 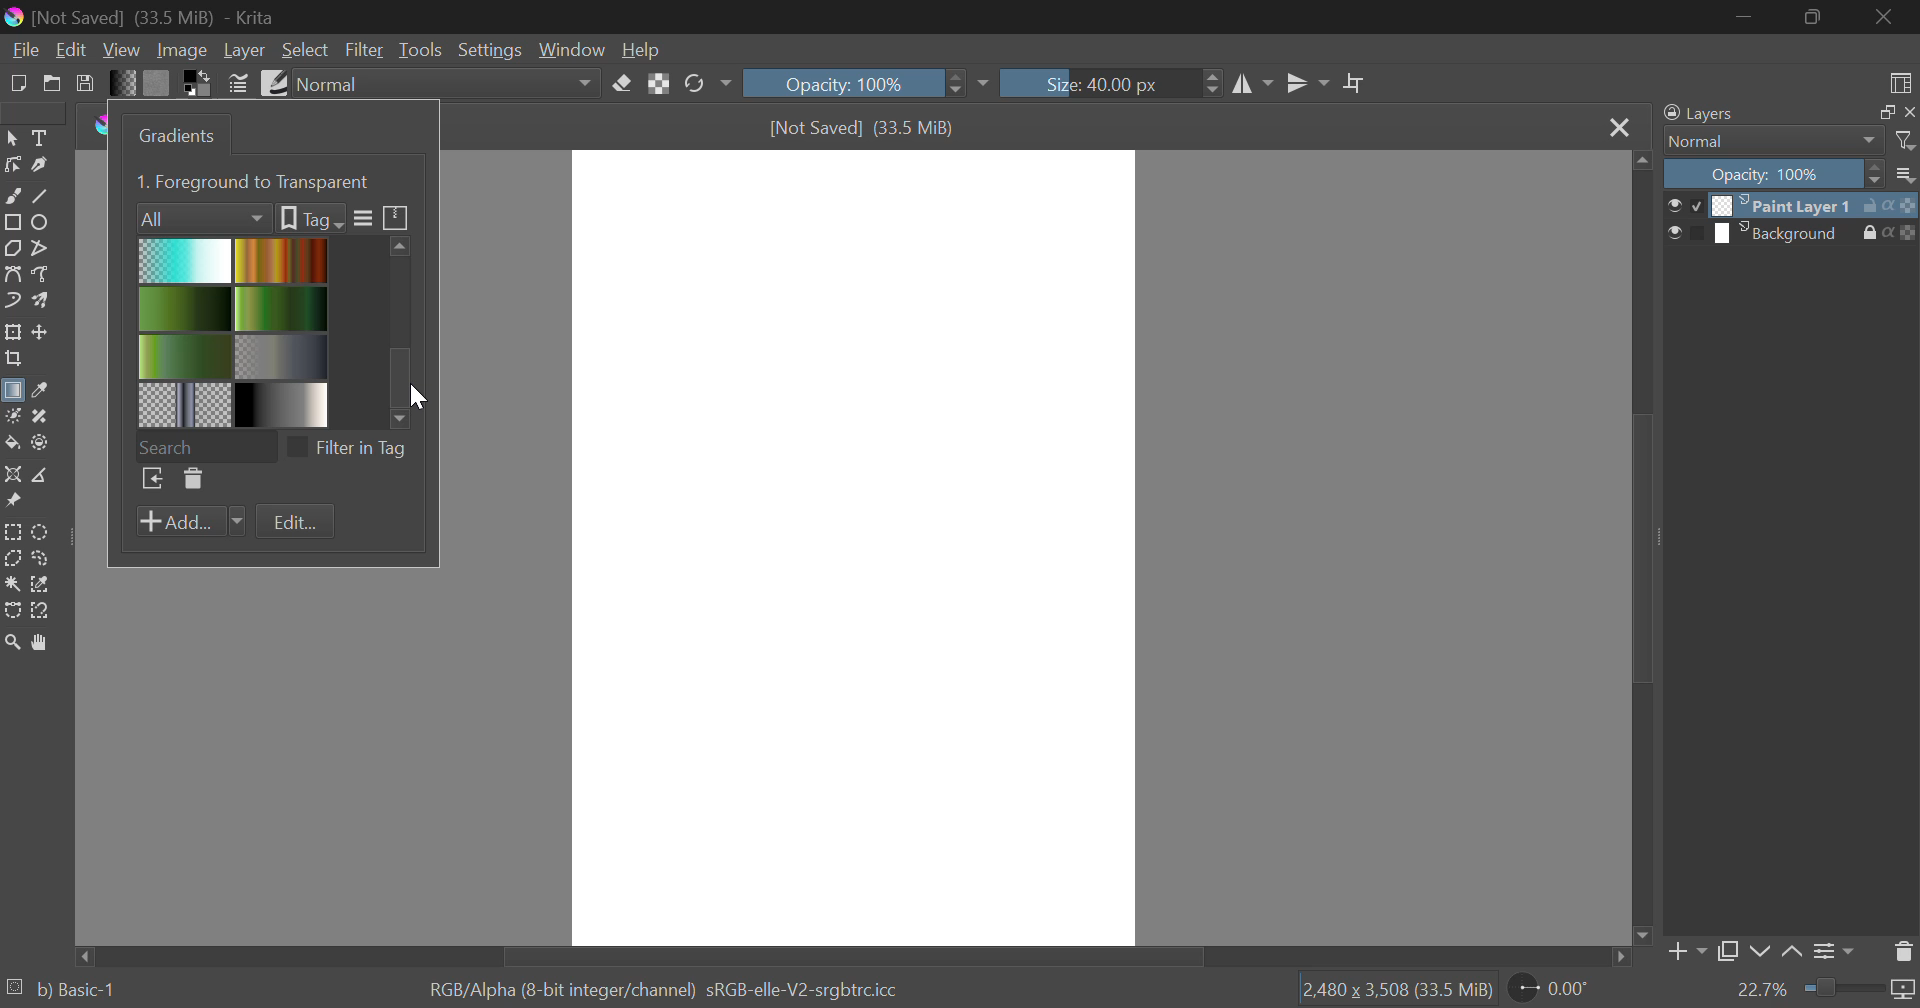 What do you see at coordinates (12, 504) in the screenshot?
I see `Reference Images` at bounding box center [12, 504].